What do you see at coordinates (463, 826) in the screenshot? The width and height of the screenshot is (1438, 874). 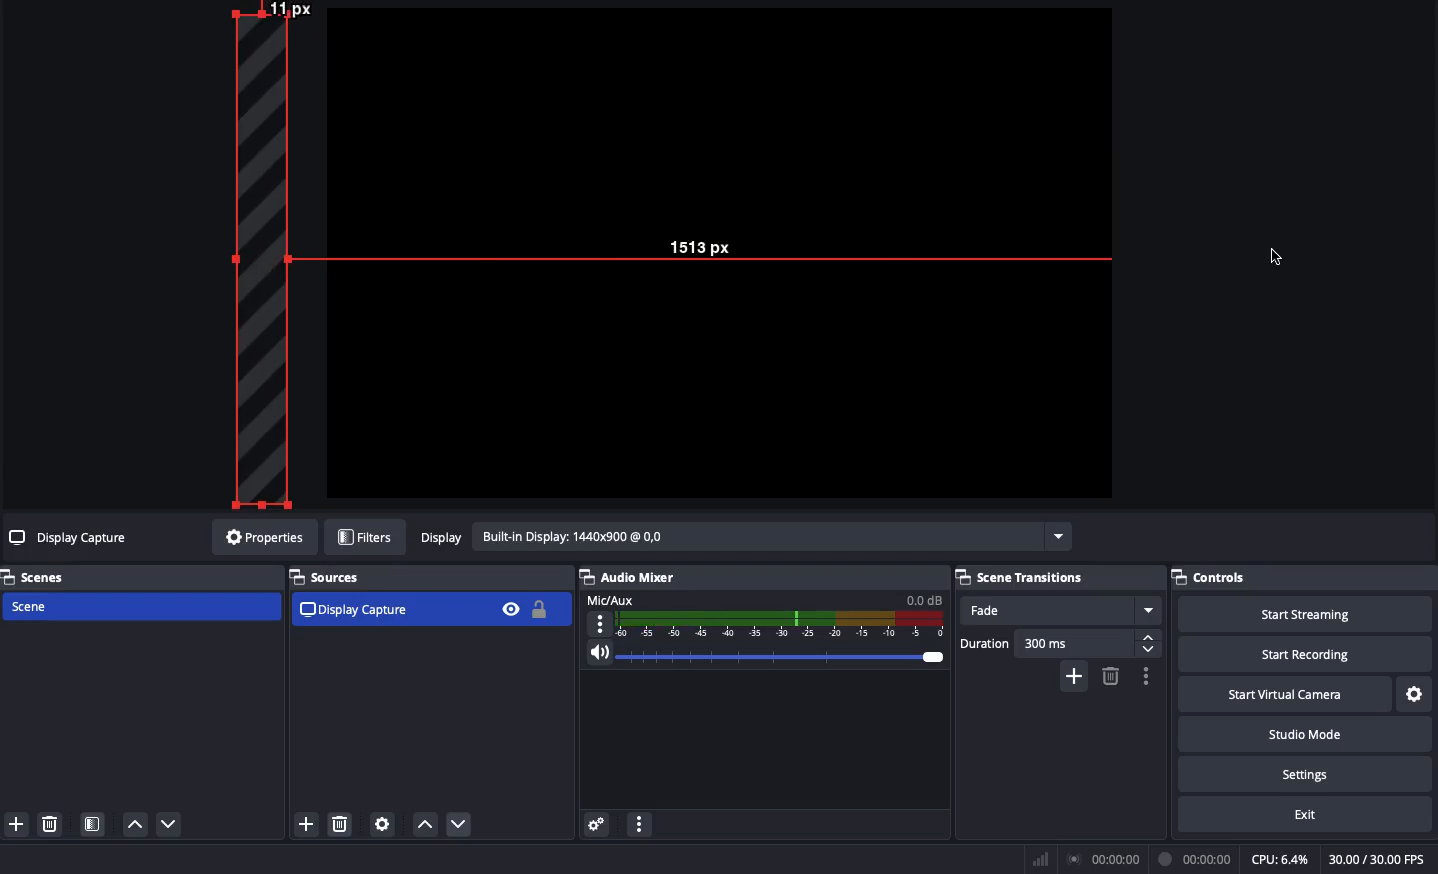 I see `Down` at bounding box center [463, 826].